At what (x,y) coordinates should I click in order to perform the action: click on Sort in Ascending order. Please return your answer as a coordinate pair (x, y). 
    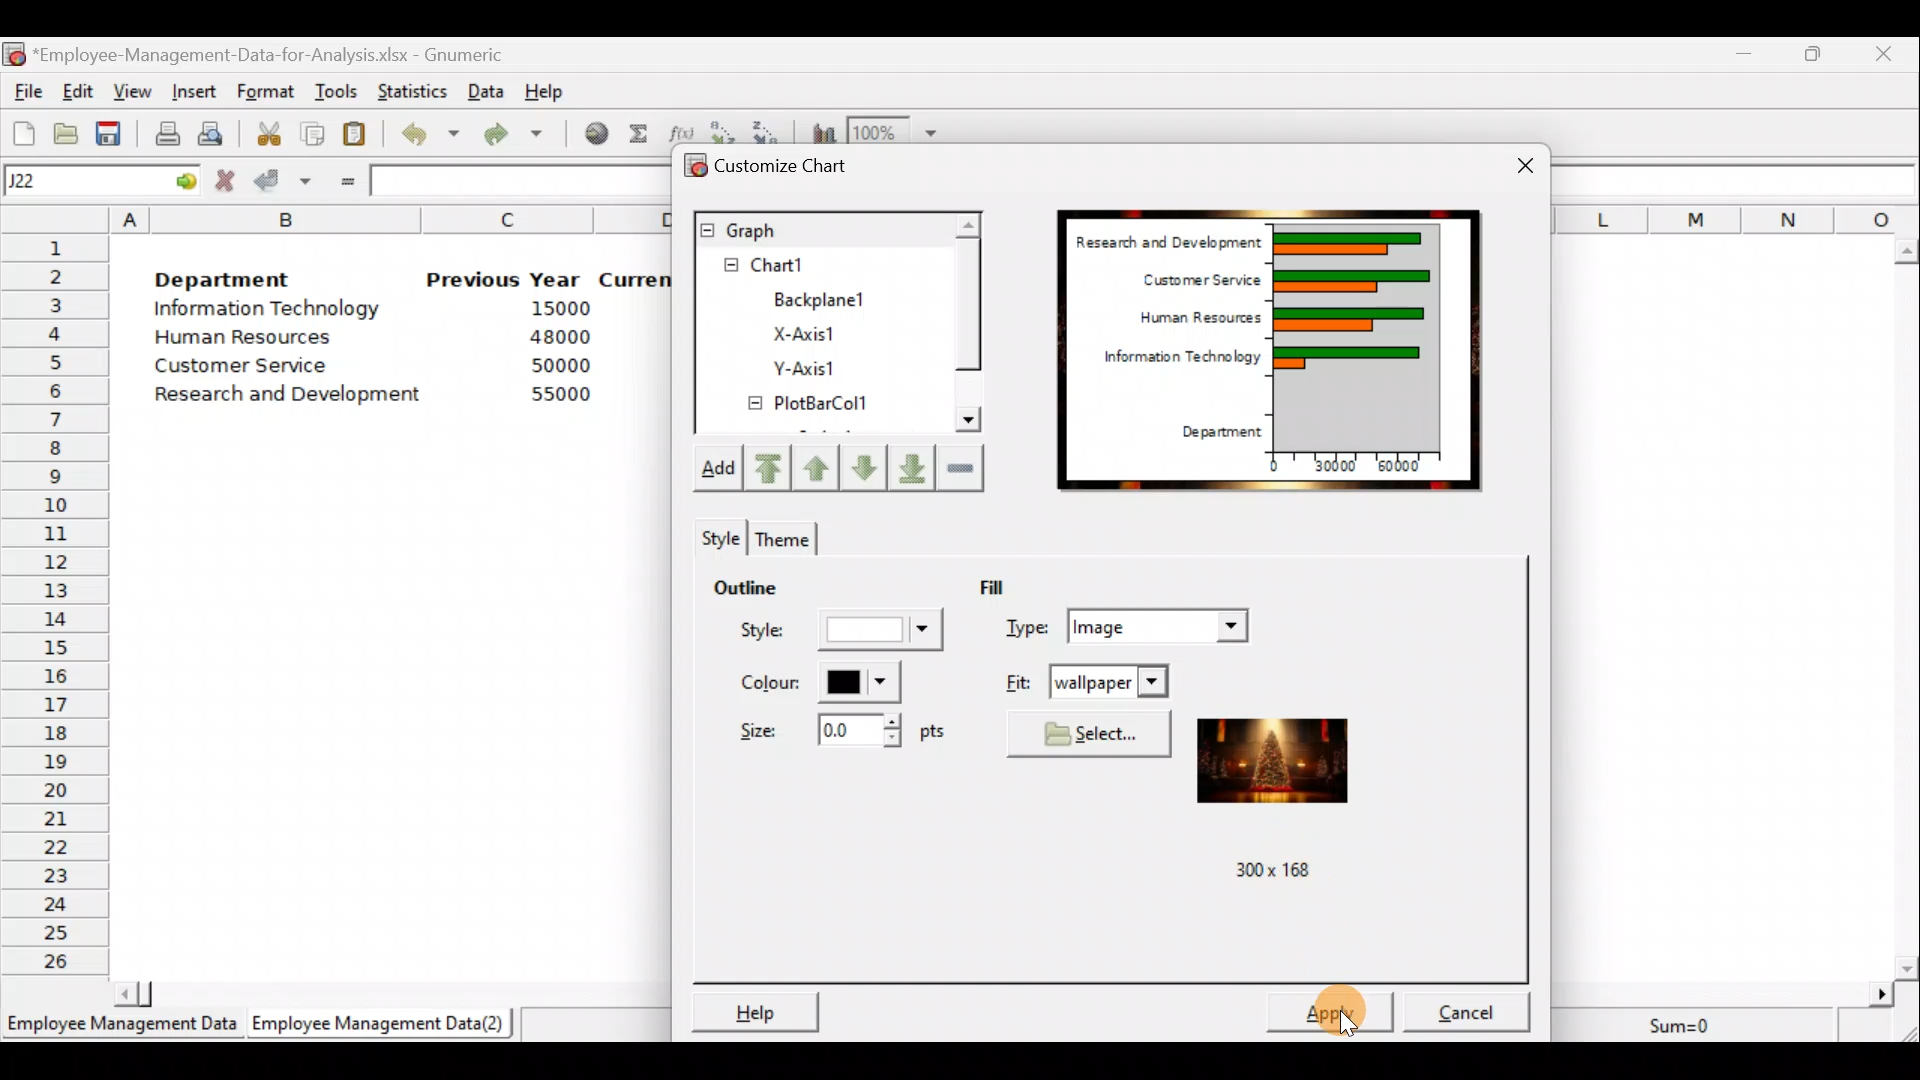
    Looking at the image, I should click on (724, 129).